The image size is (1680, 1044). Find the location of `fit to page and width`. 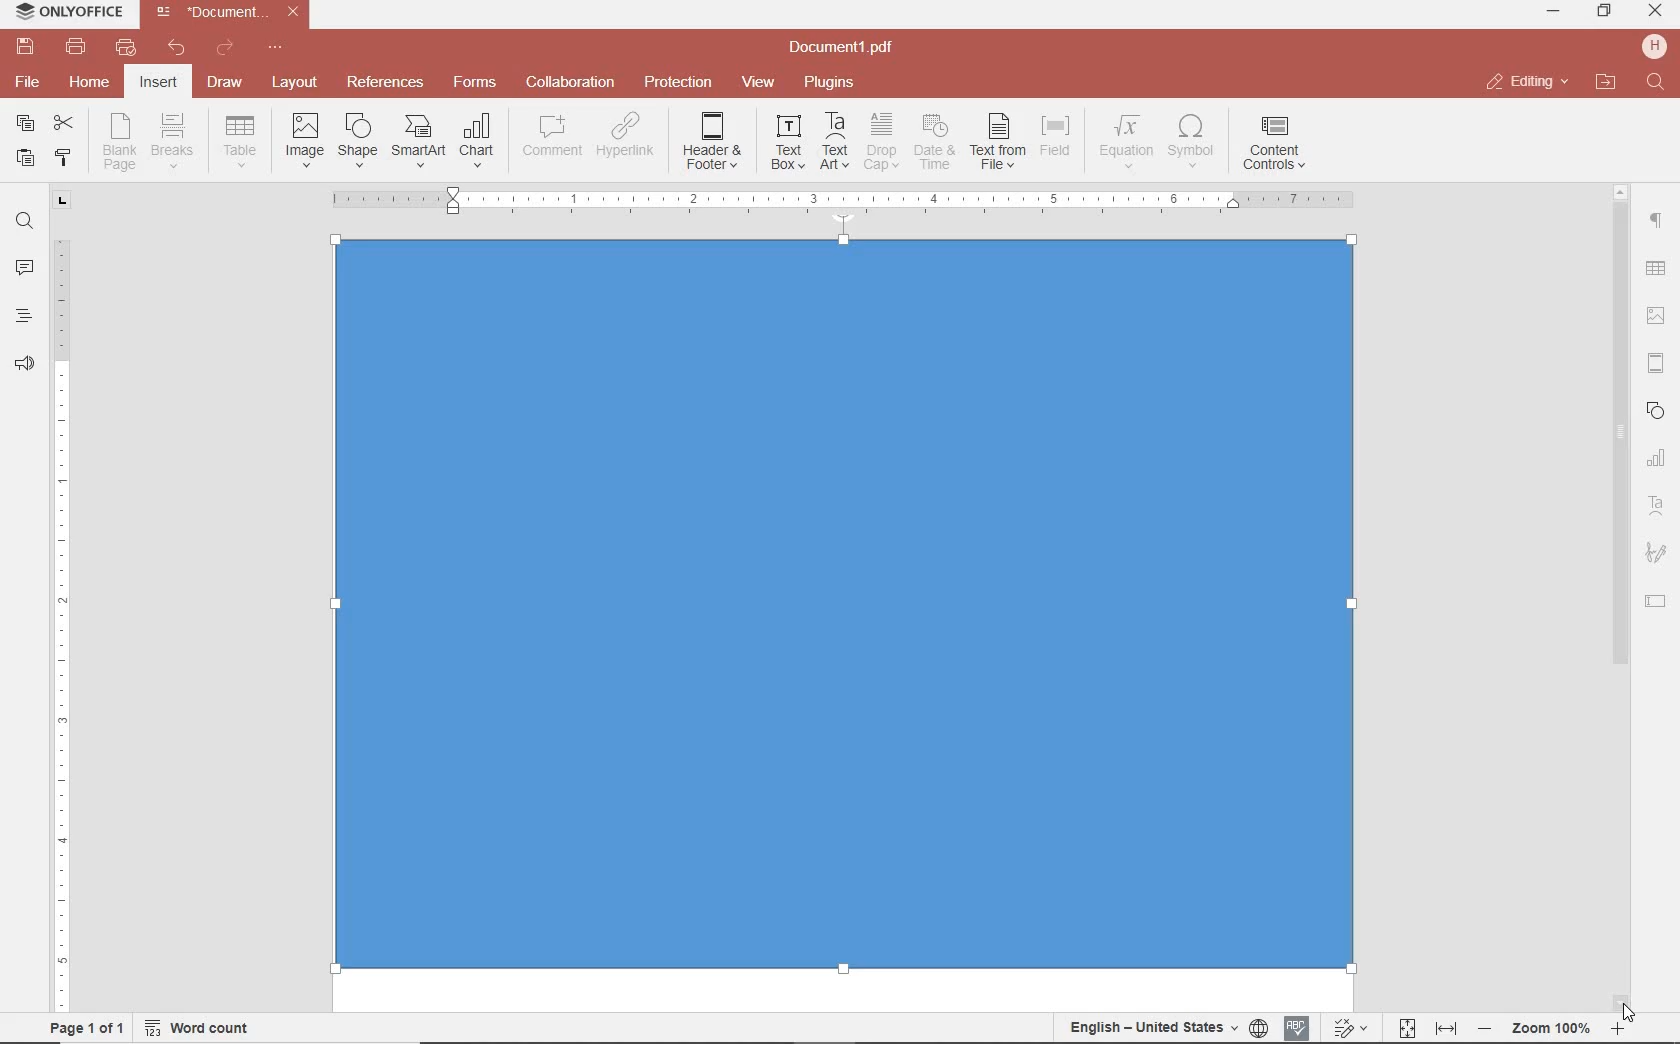

fit to page and width is located at coordinates (1424, 1029).